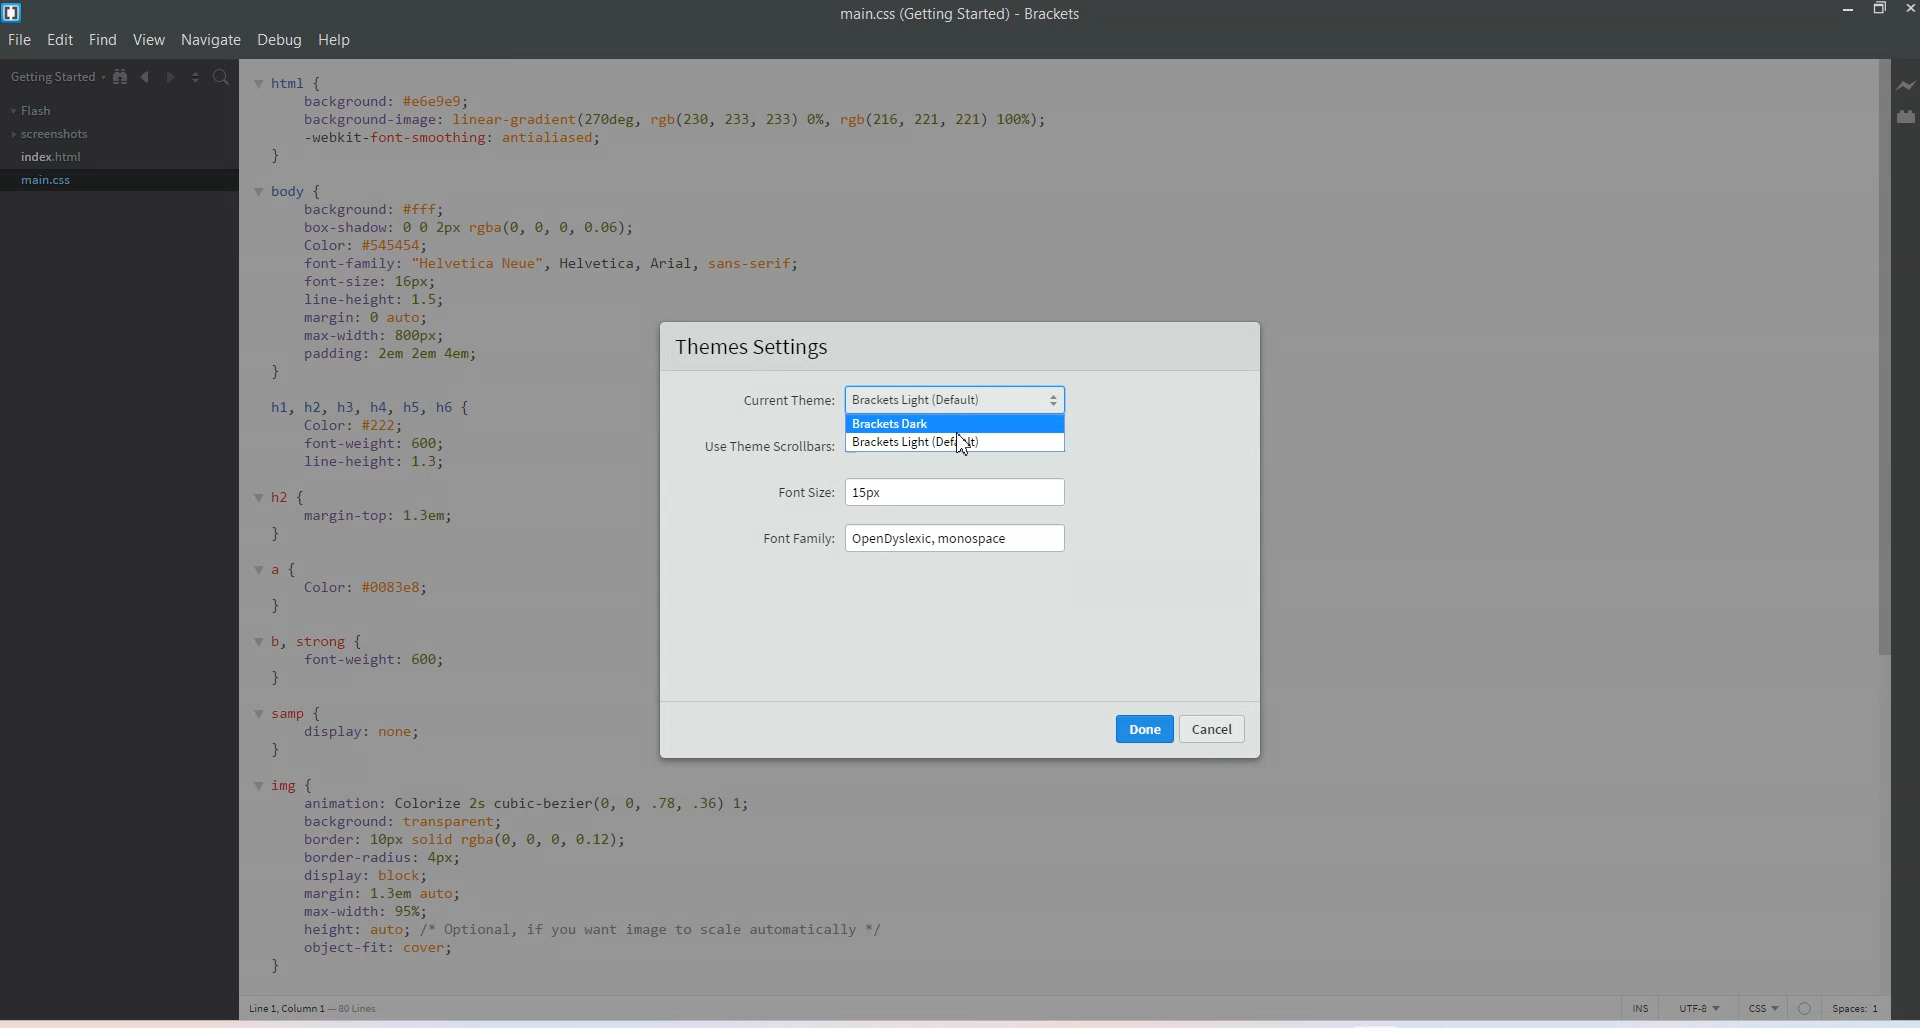  I want to click on UTF-8, so click(1700, 1007).